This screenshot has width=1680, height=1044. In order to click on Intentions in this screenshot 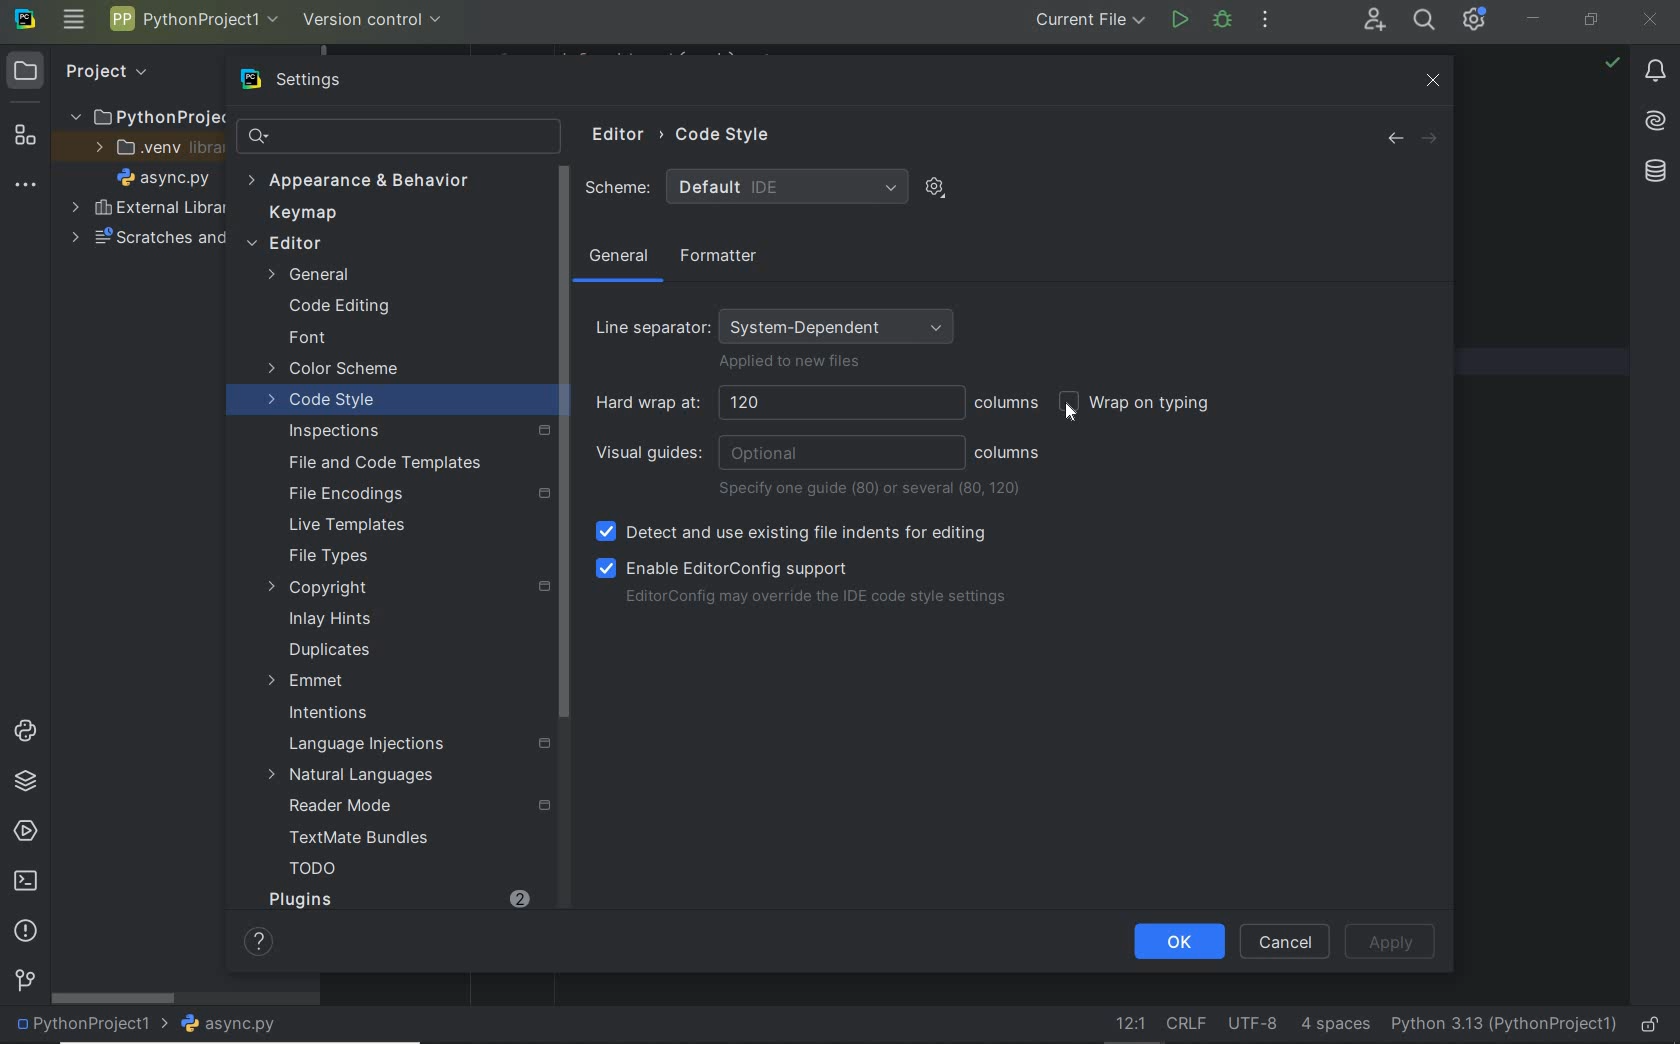, I will do `click(329, 714)`.